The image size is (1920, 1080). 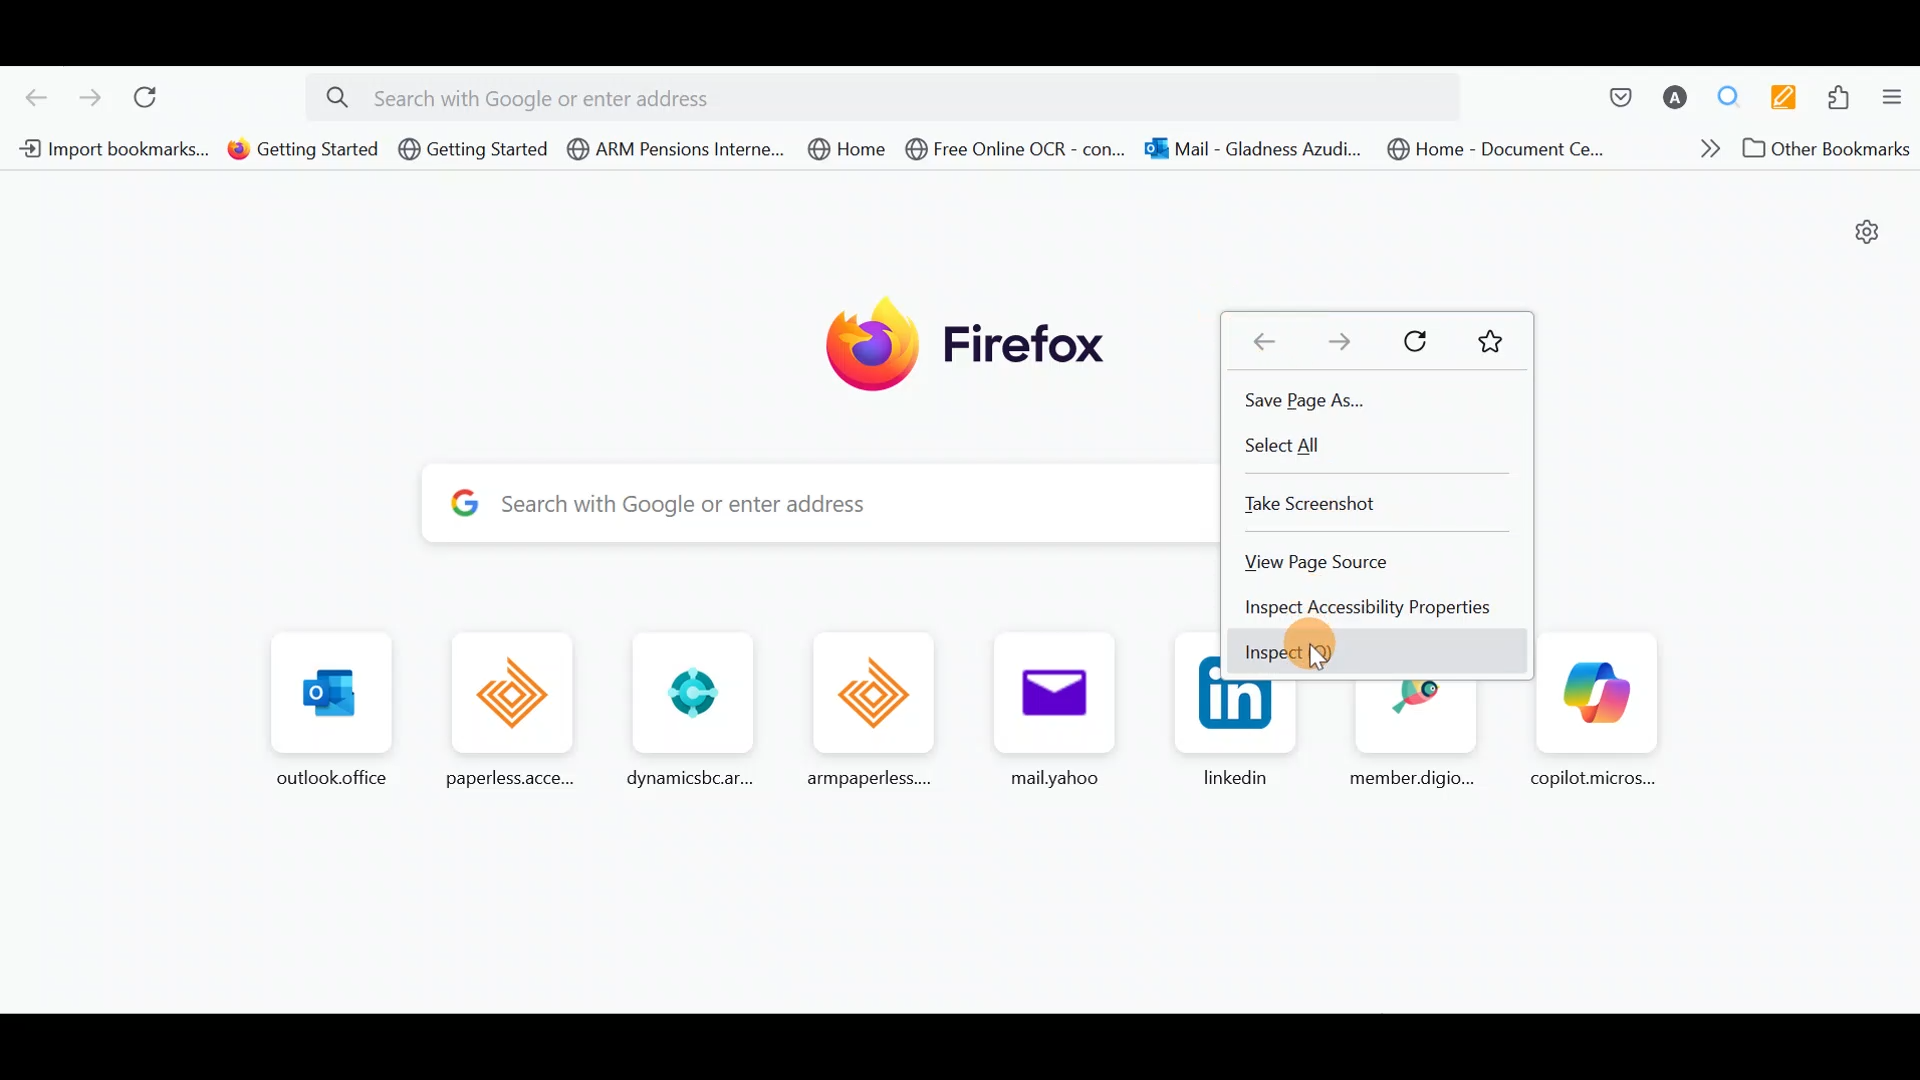 I want to click on Account, so click(x=1676, y=99).